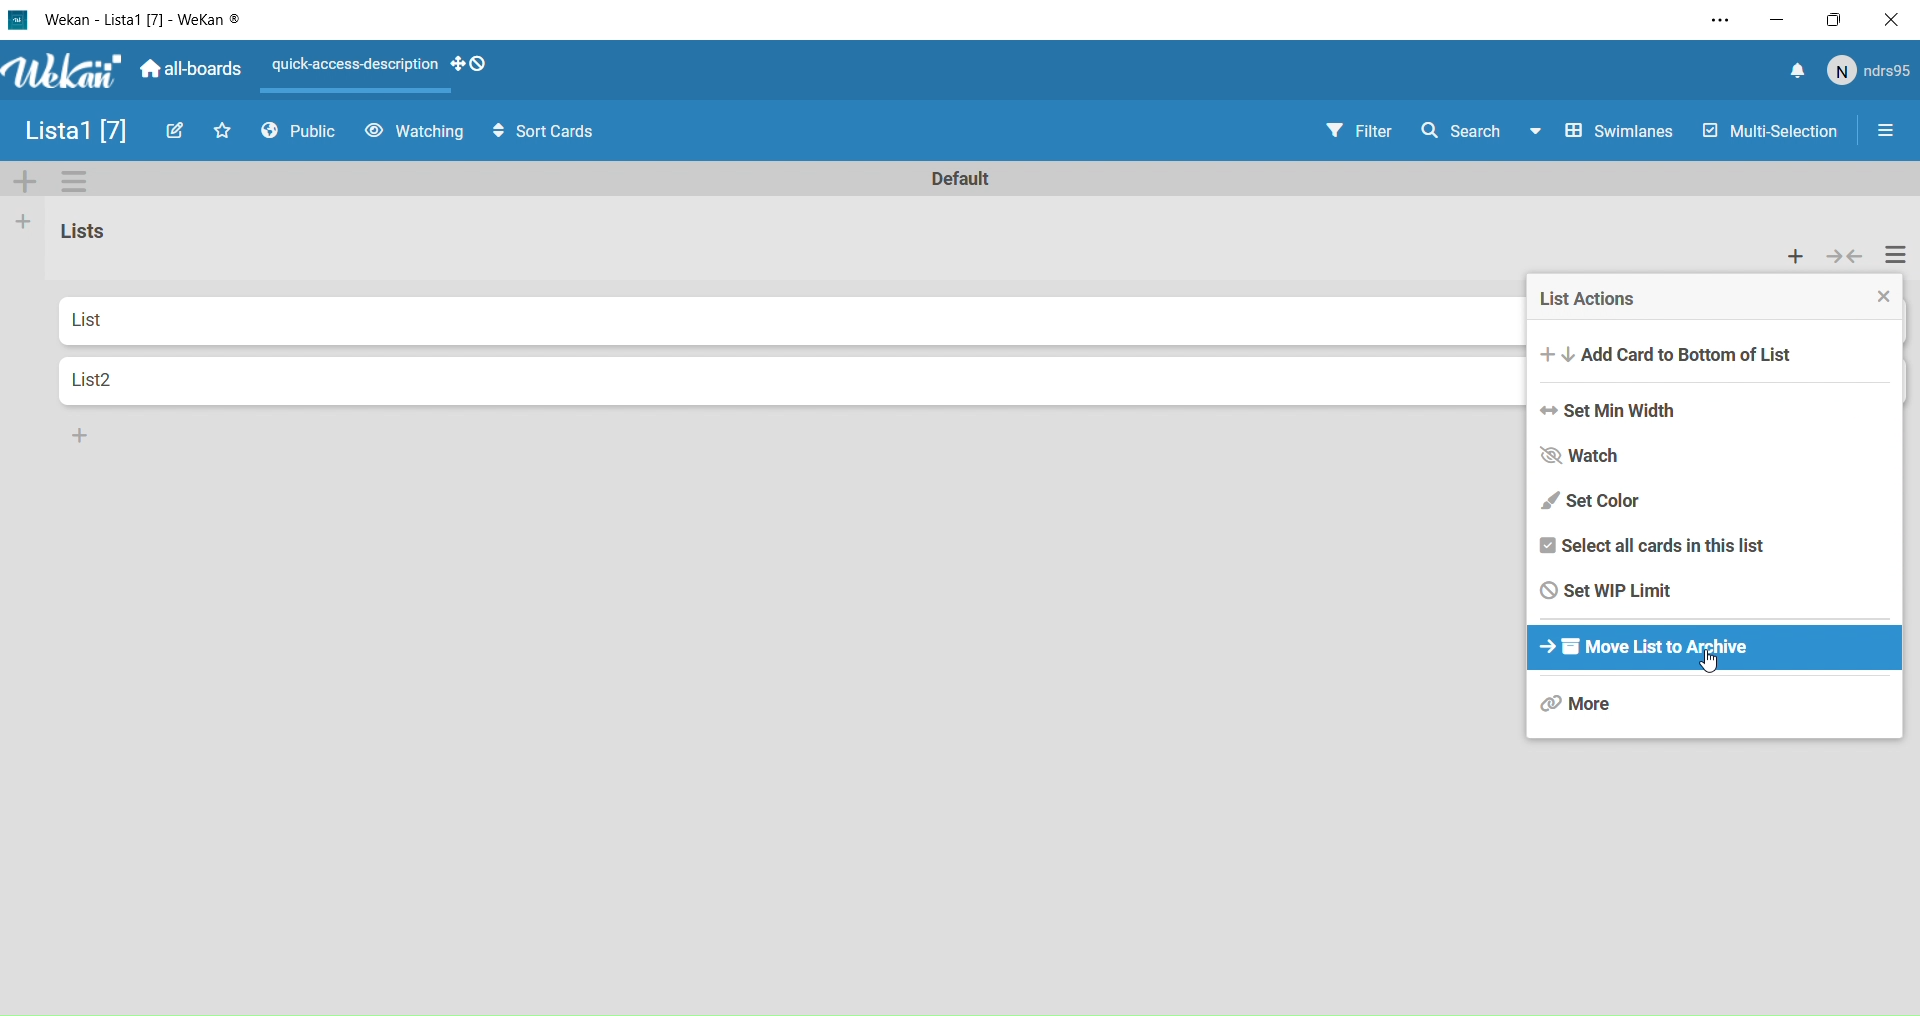  What do you see at coordinates (1797, 77) in the screenshot?
I see `notify` at bounding box center [1797, 77].